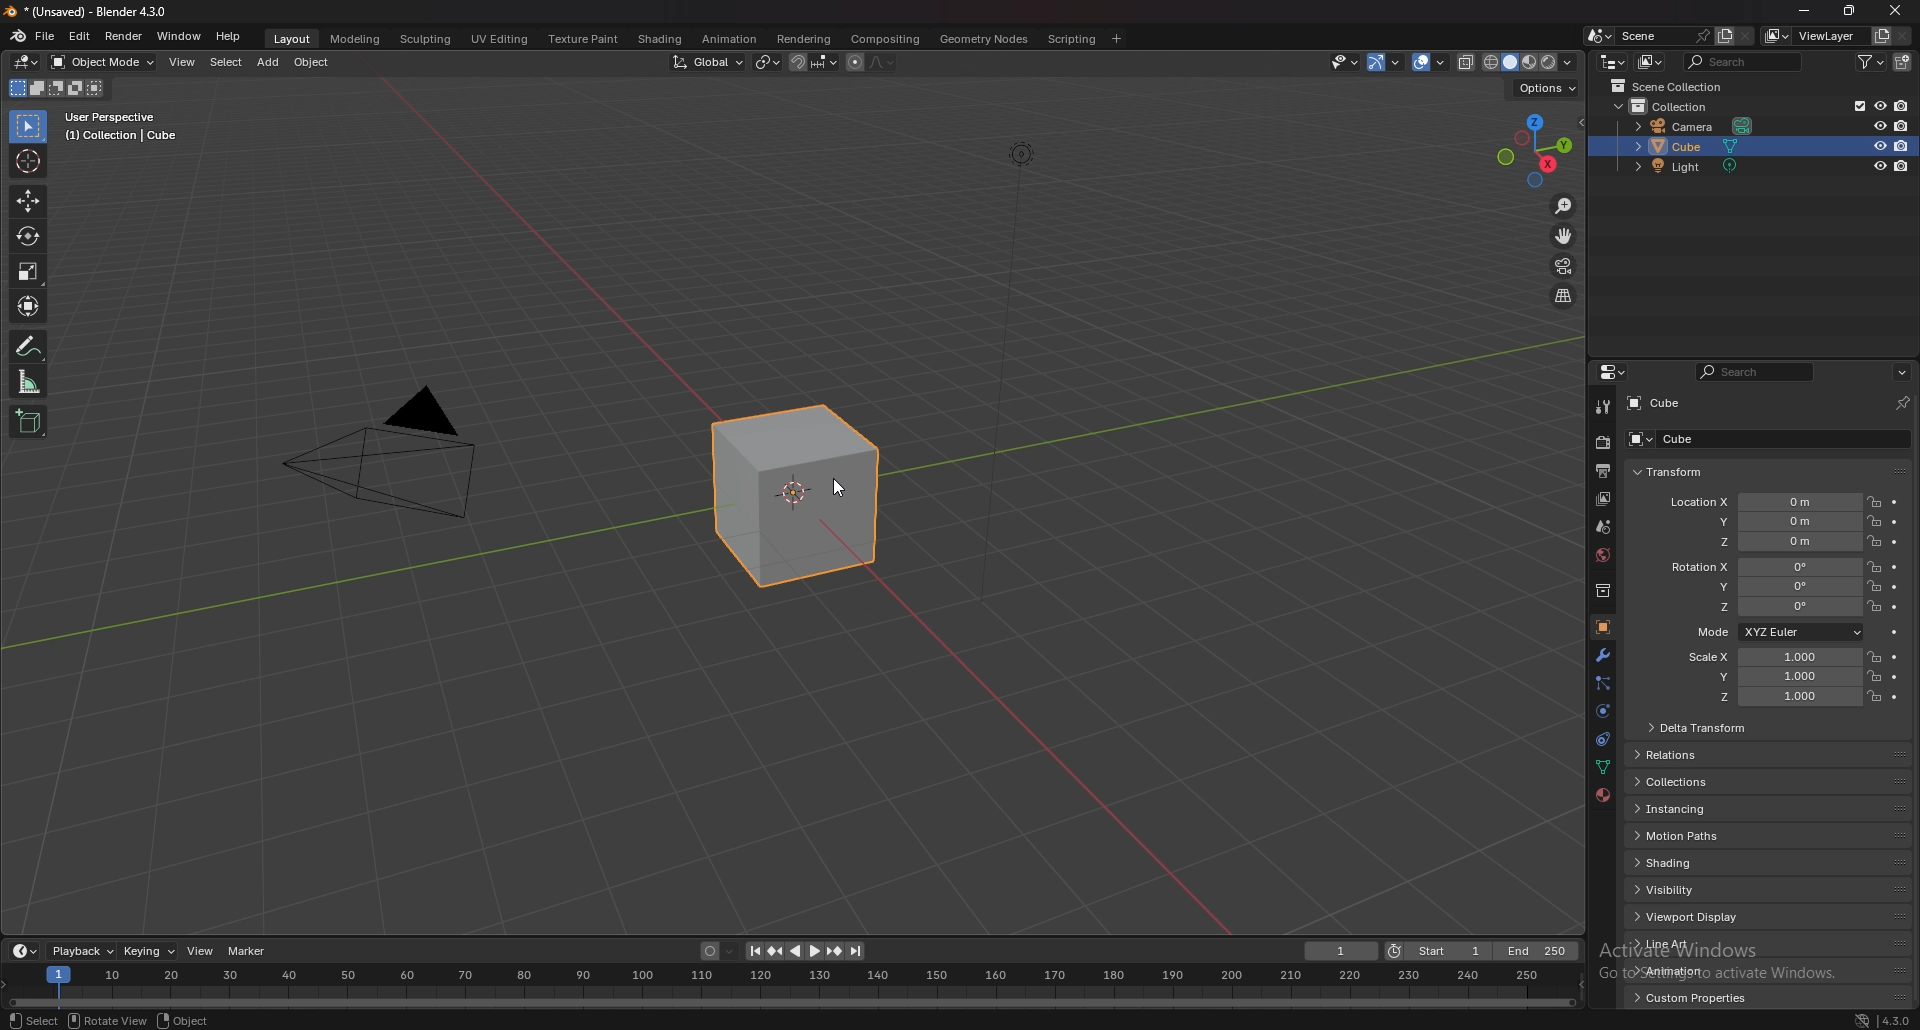 The image size is (1920, 1030). I want to click on editor type, so click(24, 951).